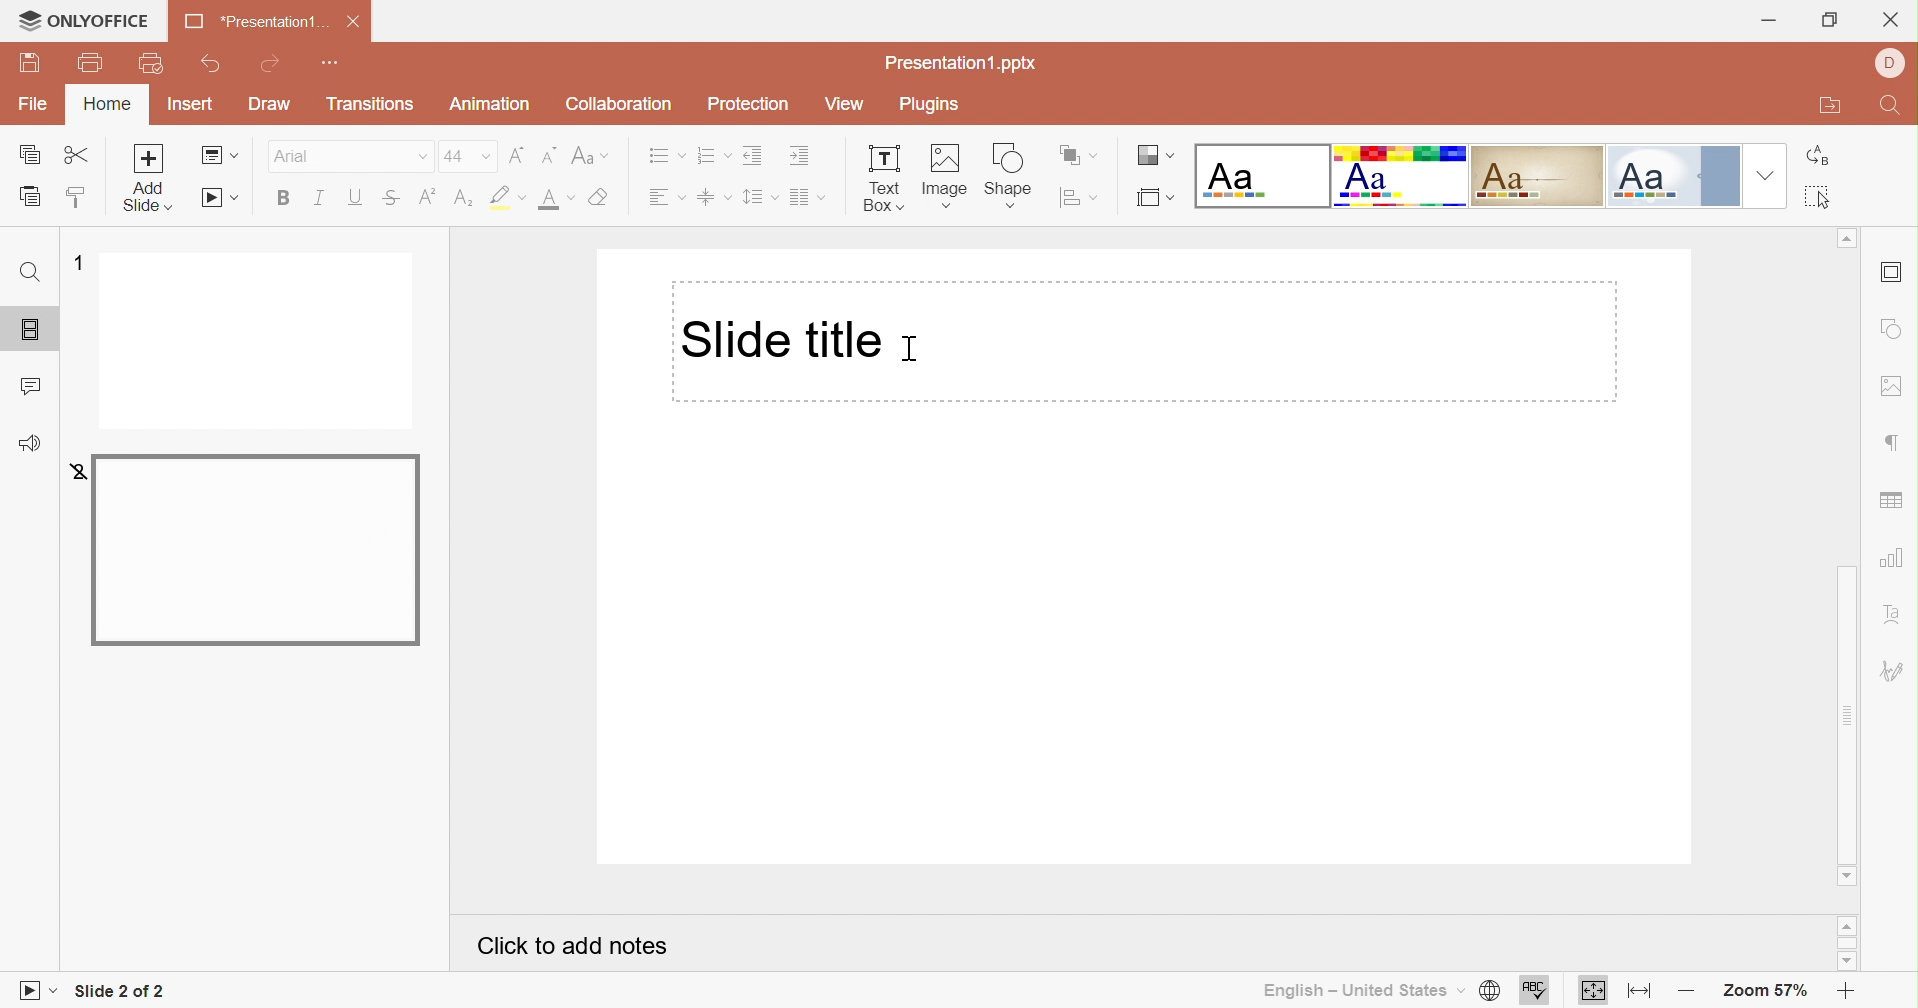 This screenshot has width=1918, height=1008. I want to click on Underline, so click(359, 197).